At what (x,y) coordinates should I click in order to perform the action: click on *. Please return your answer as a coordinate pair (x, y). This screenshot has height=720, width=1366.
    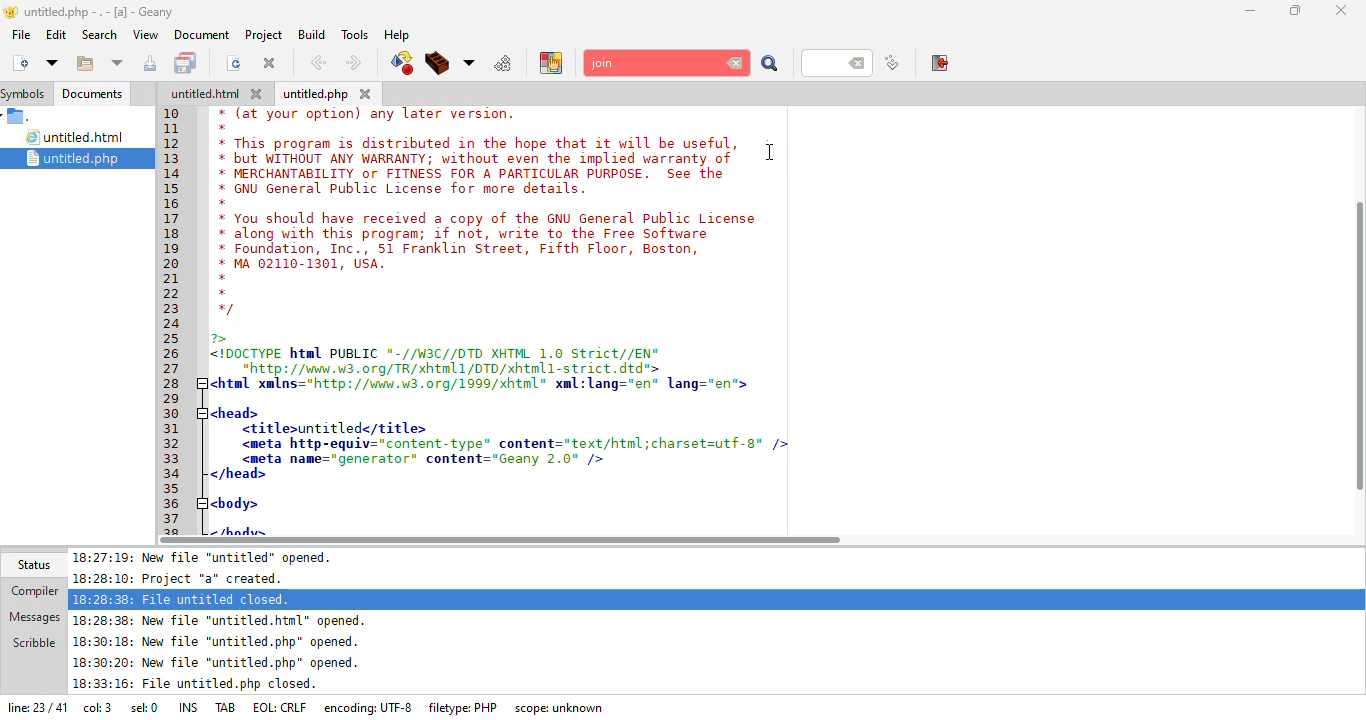
    Looking at the image, I should click on (223, 128).